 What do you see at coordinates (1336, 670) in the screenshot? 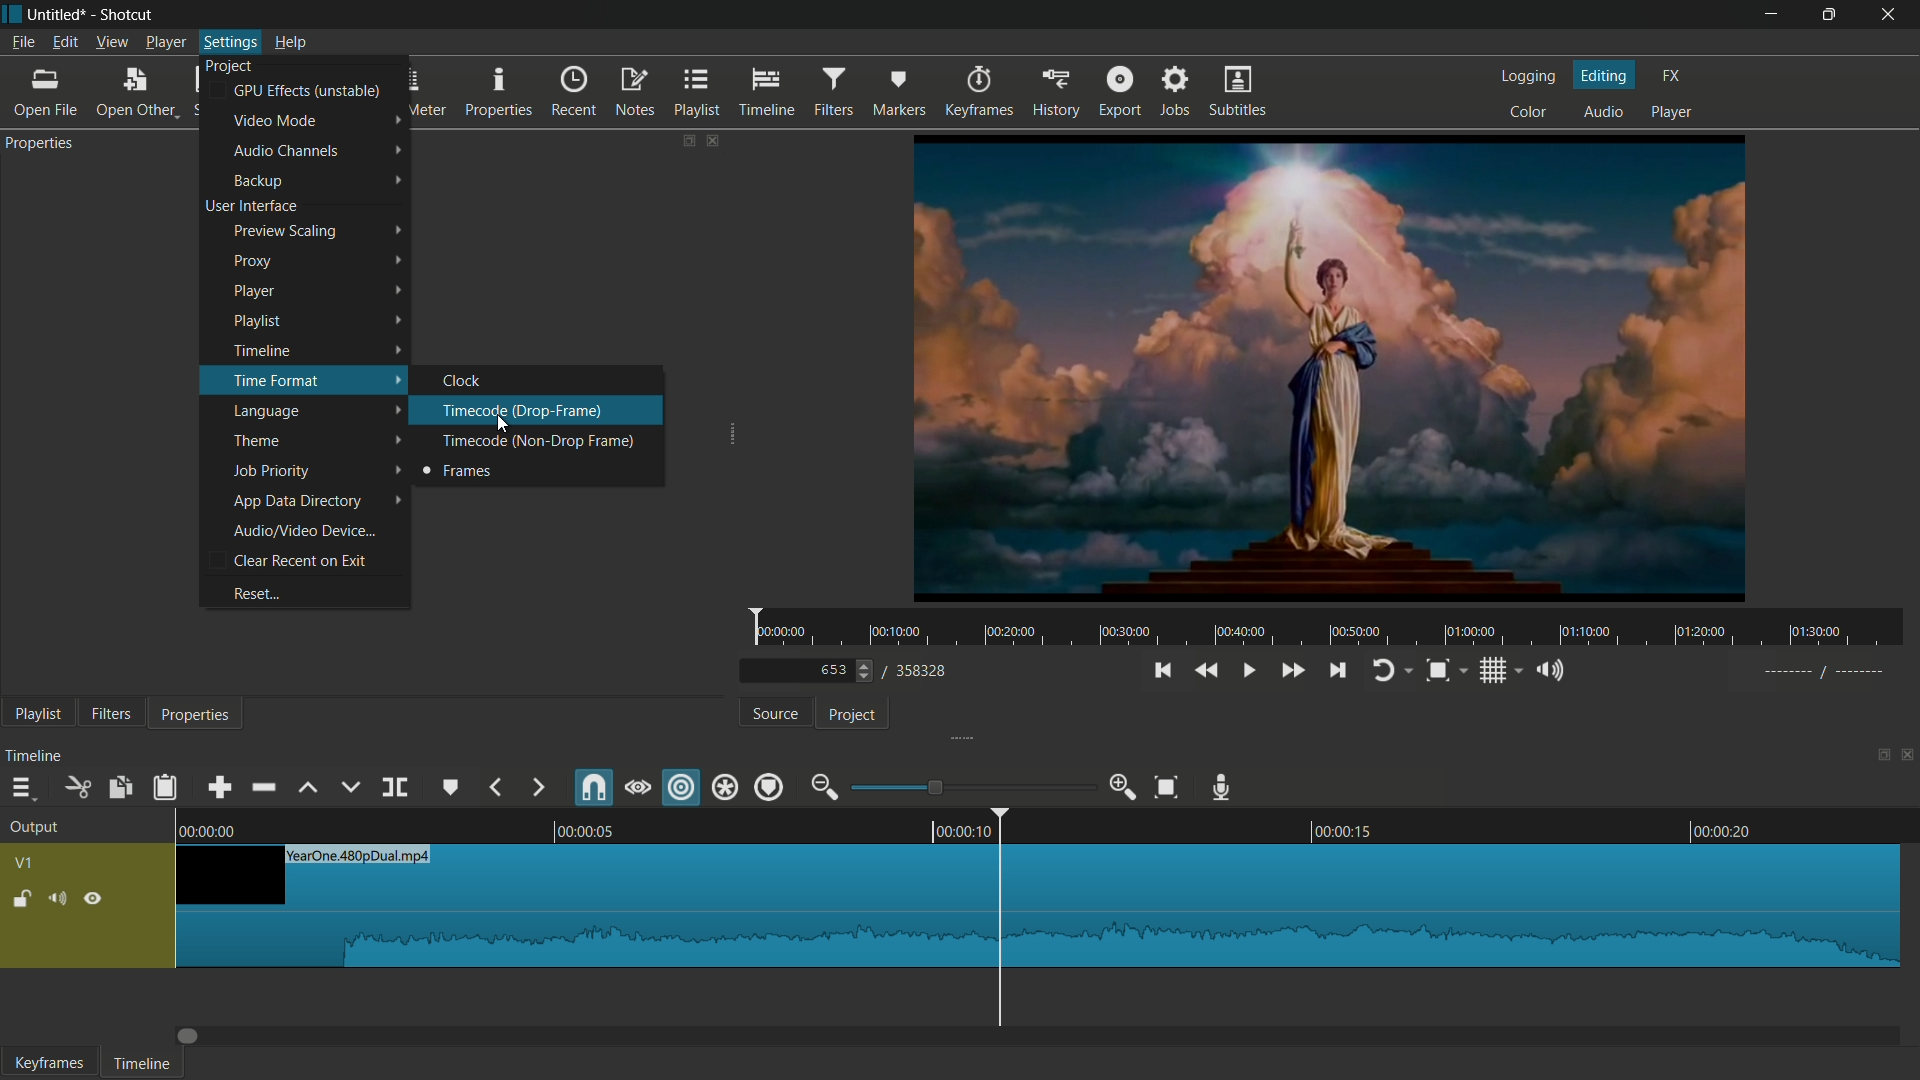
I see `skip to the next point` at bounding box center [1336, 670].